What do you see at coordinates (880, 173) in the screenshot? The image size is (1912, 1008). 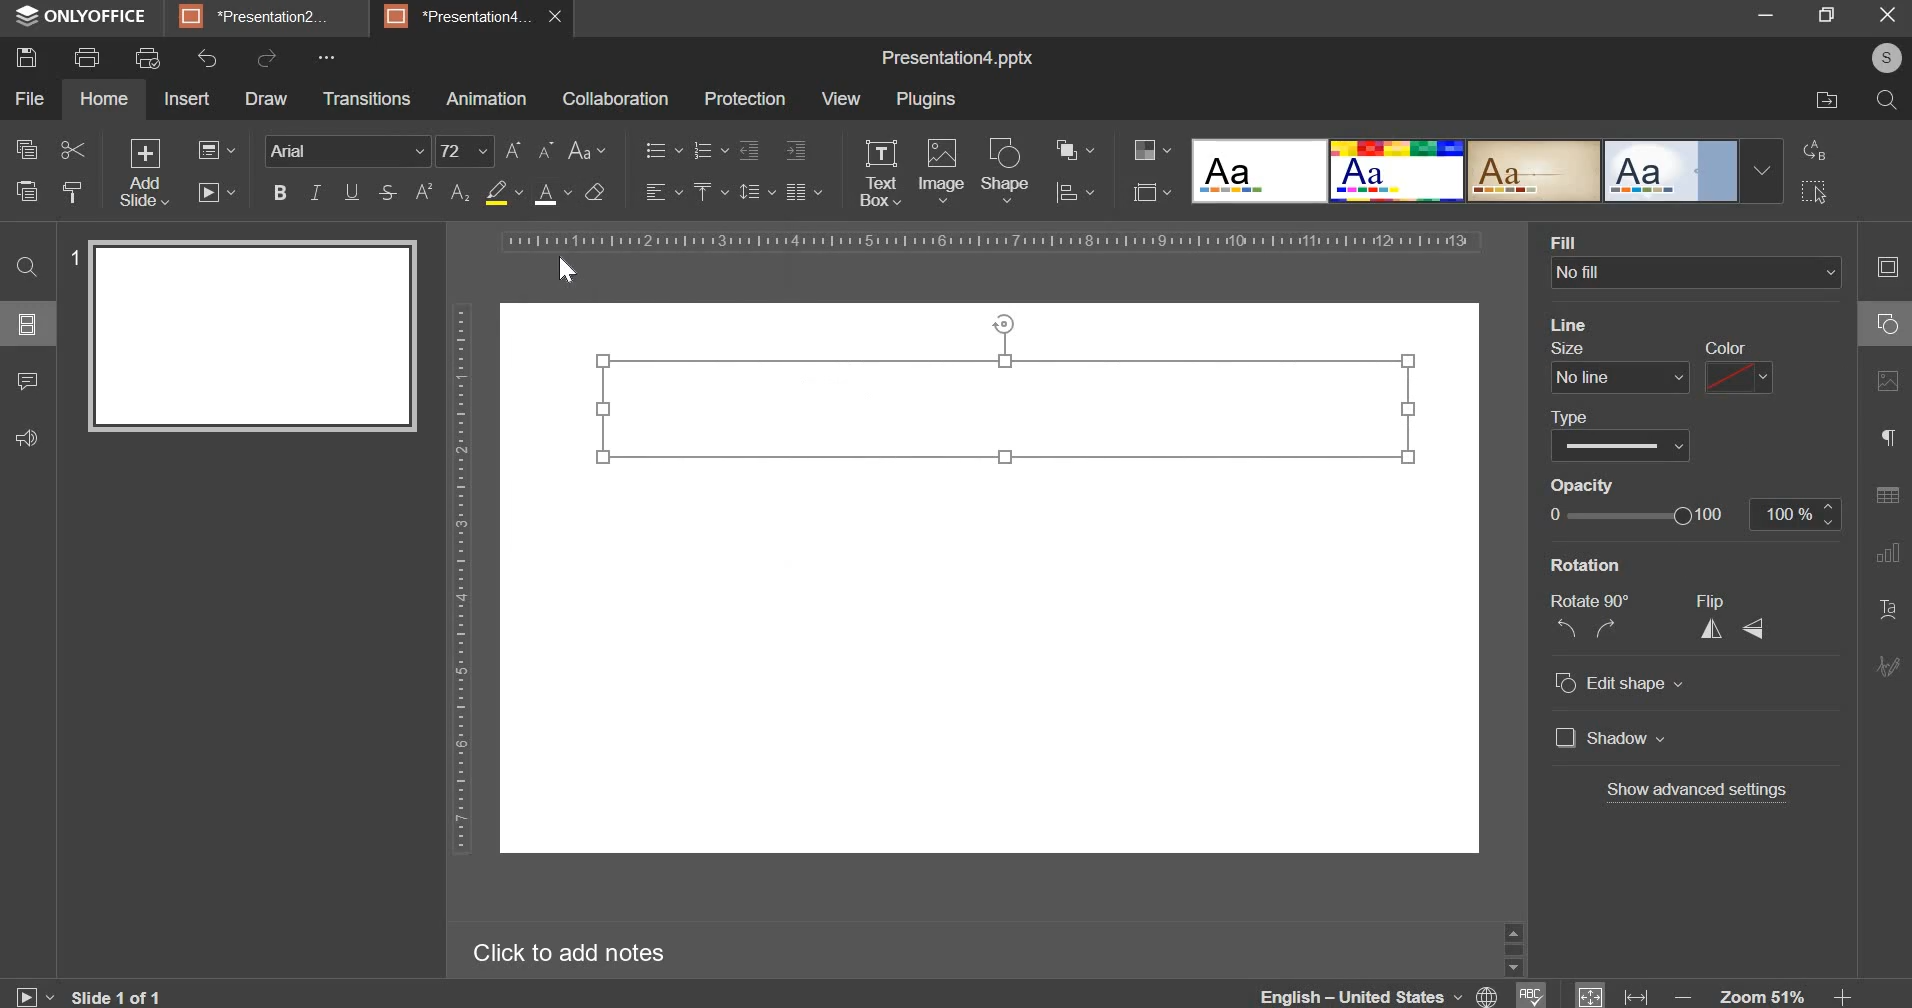 I see `text box` at bounding box center [880, 173].